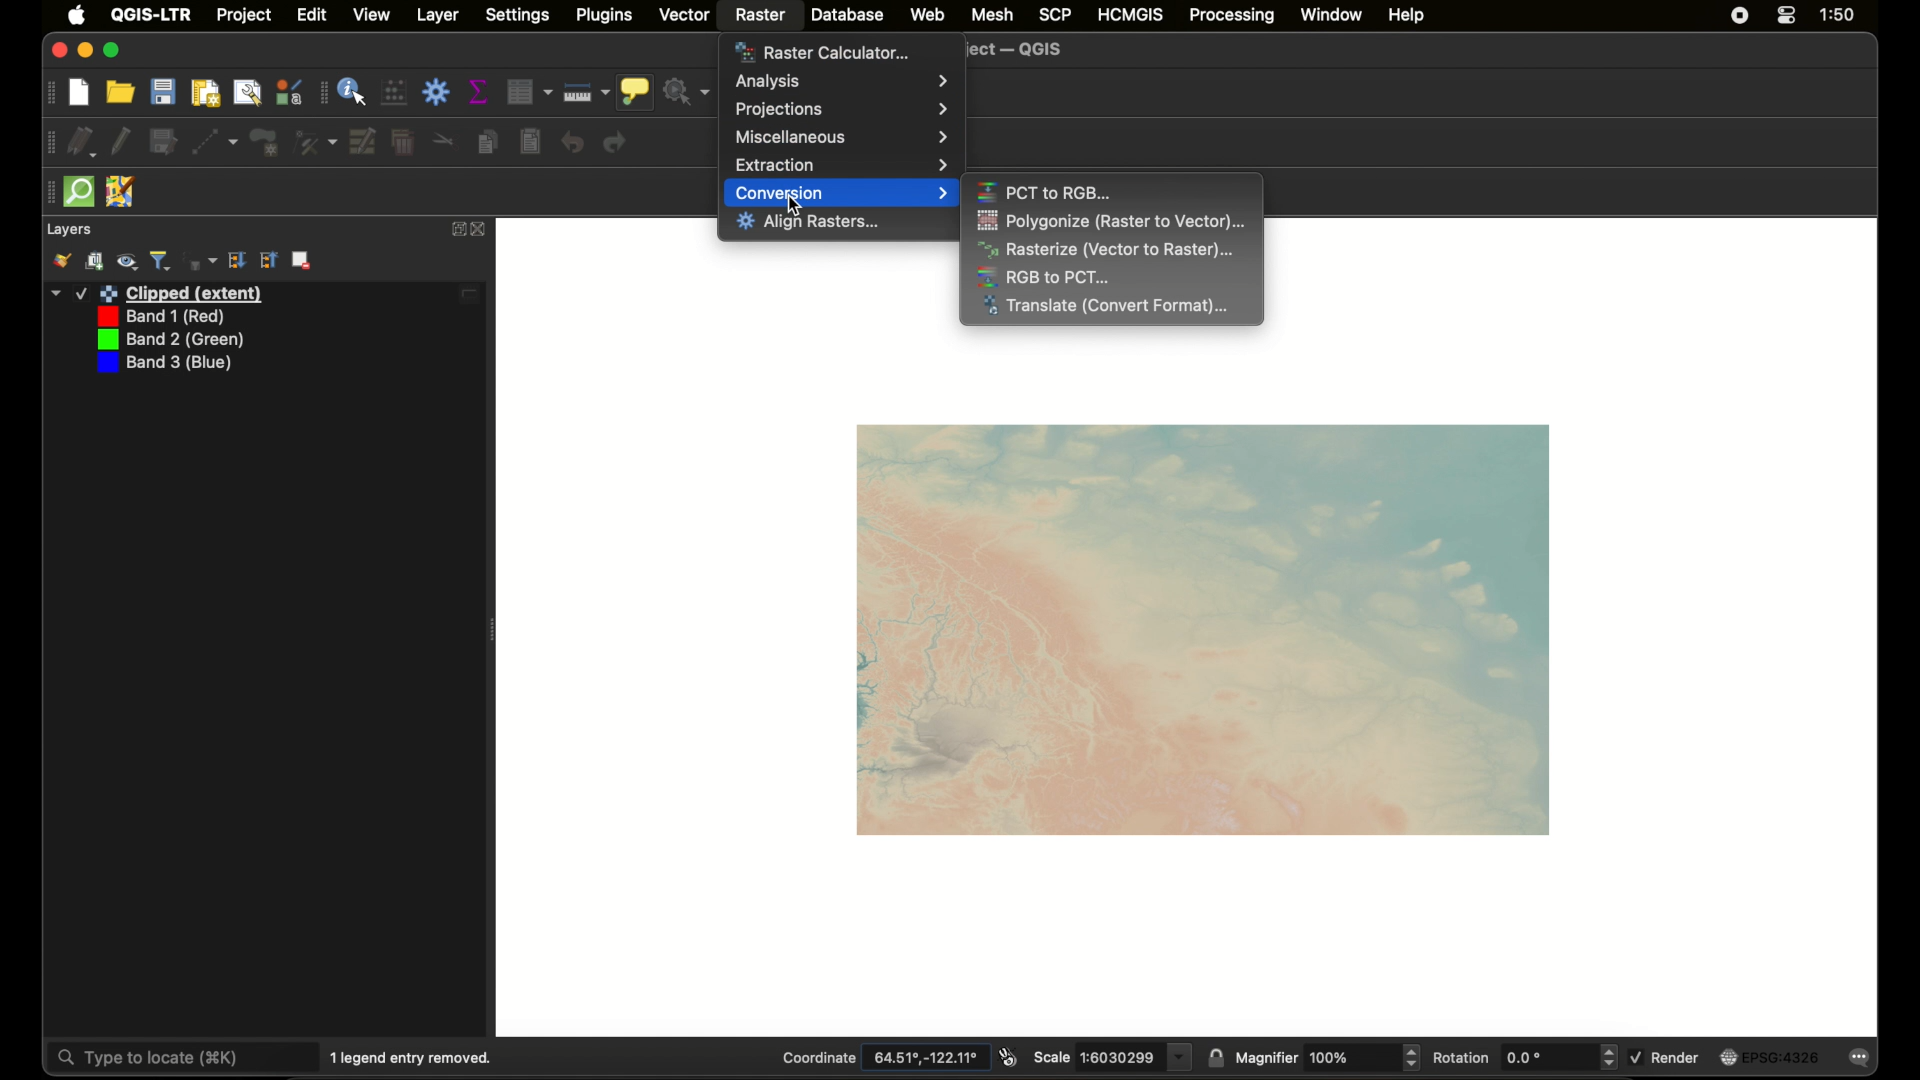 The width and height of the screenshot is (1920, 1080). Describe the element at coordinates (83, 142) in the screenshot. I see `current edits` at that location.